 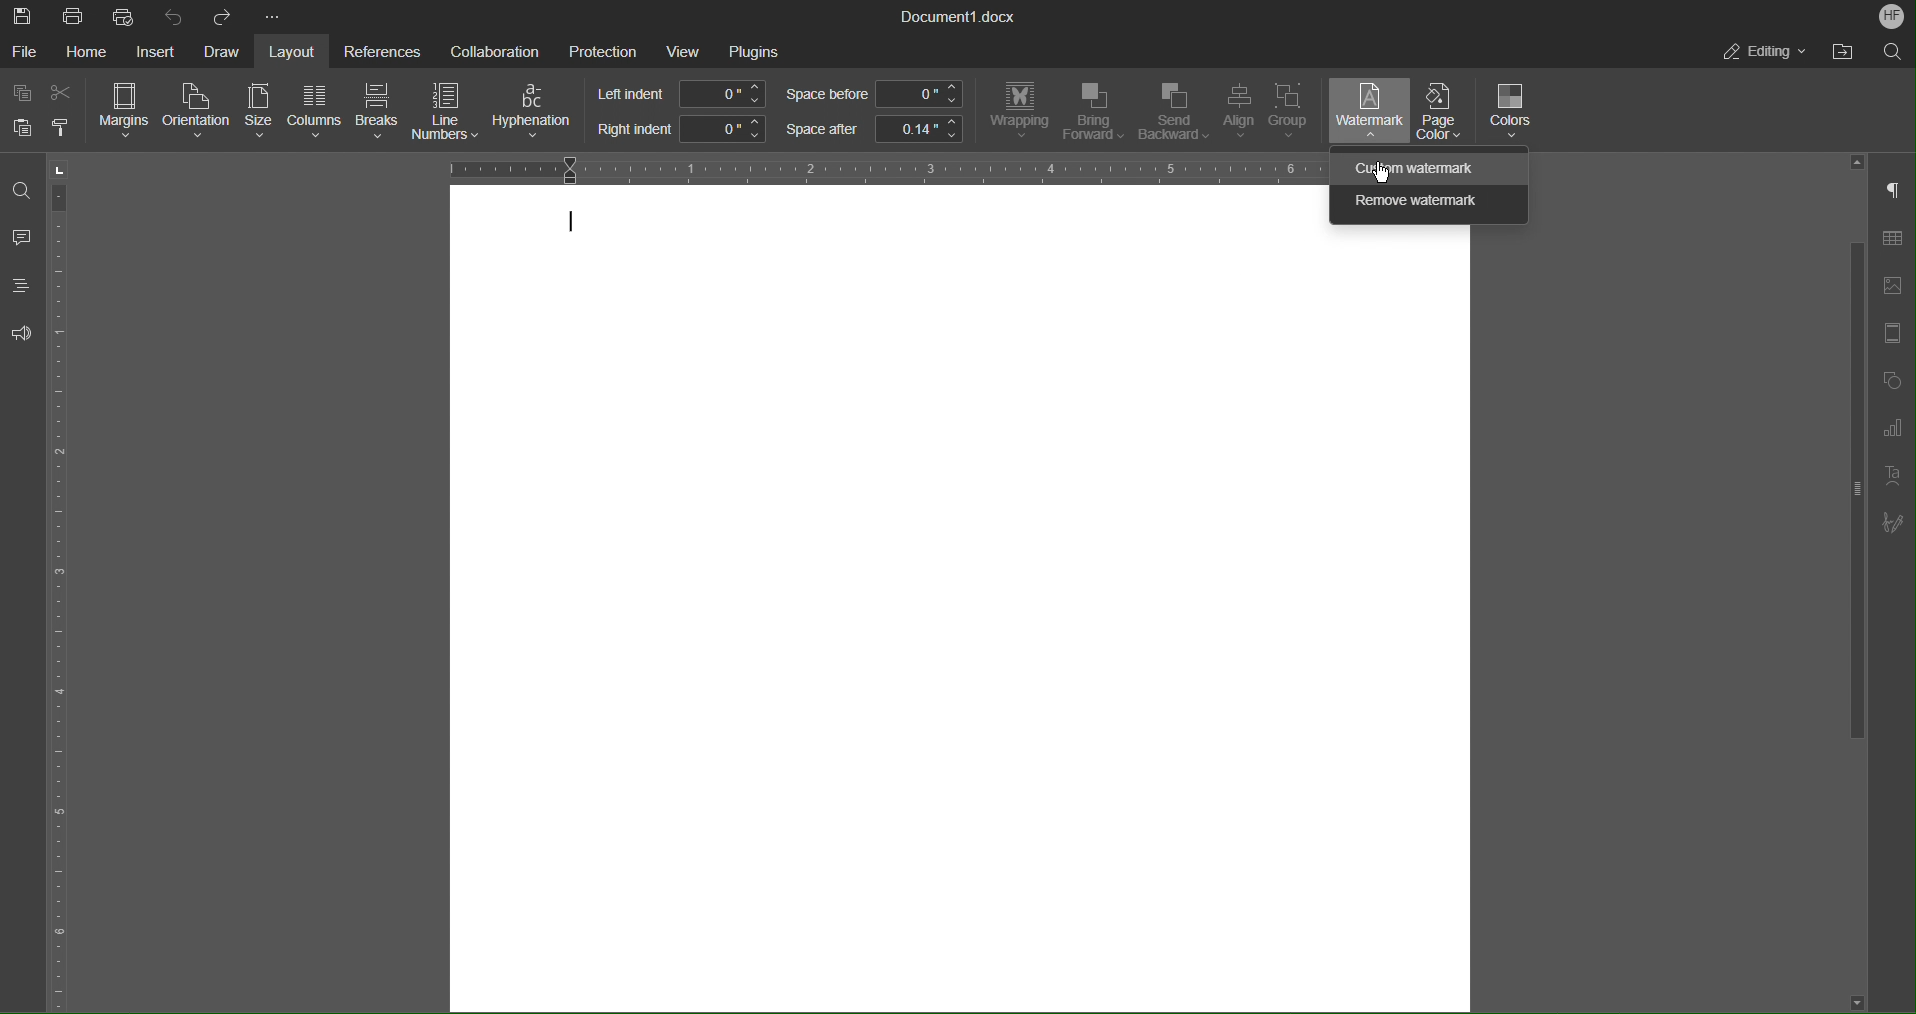 I want to click on Horizontal Ruler, so click(x=875, y=167).